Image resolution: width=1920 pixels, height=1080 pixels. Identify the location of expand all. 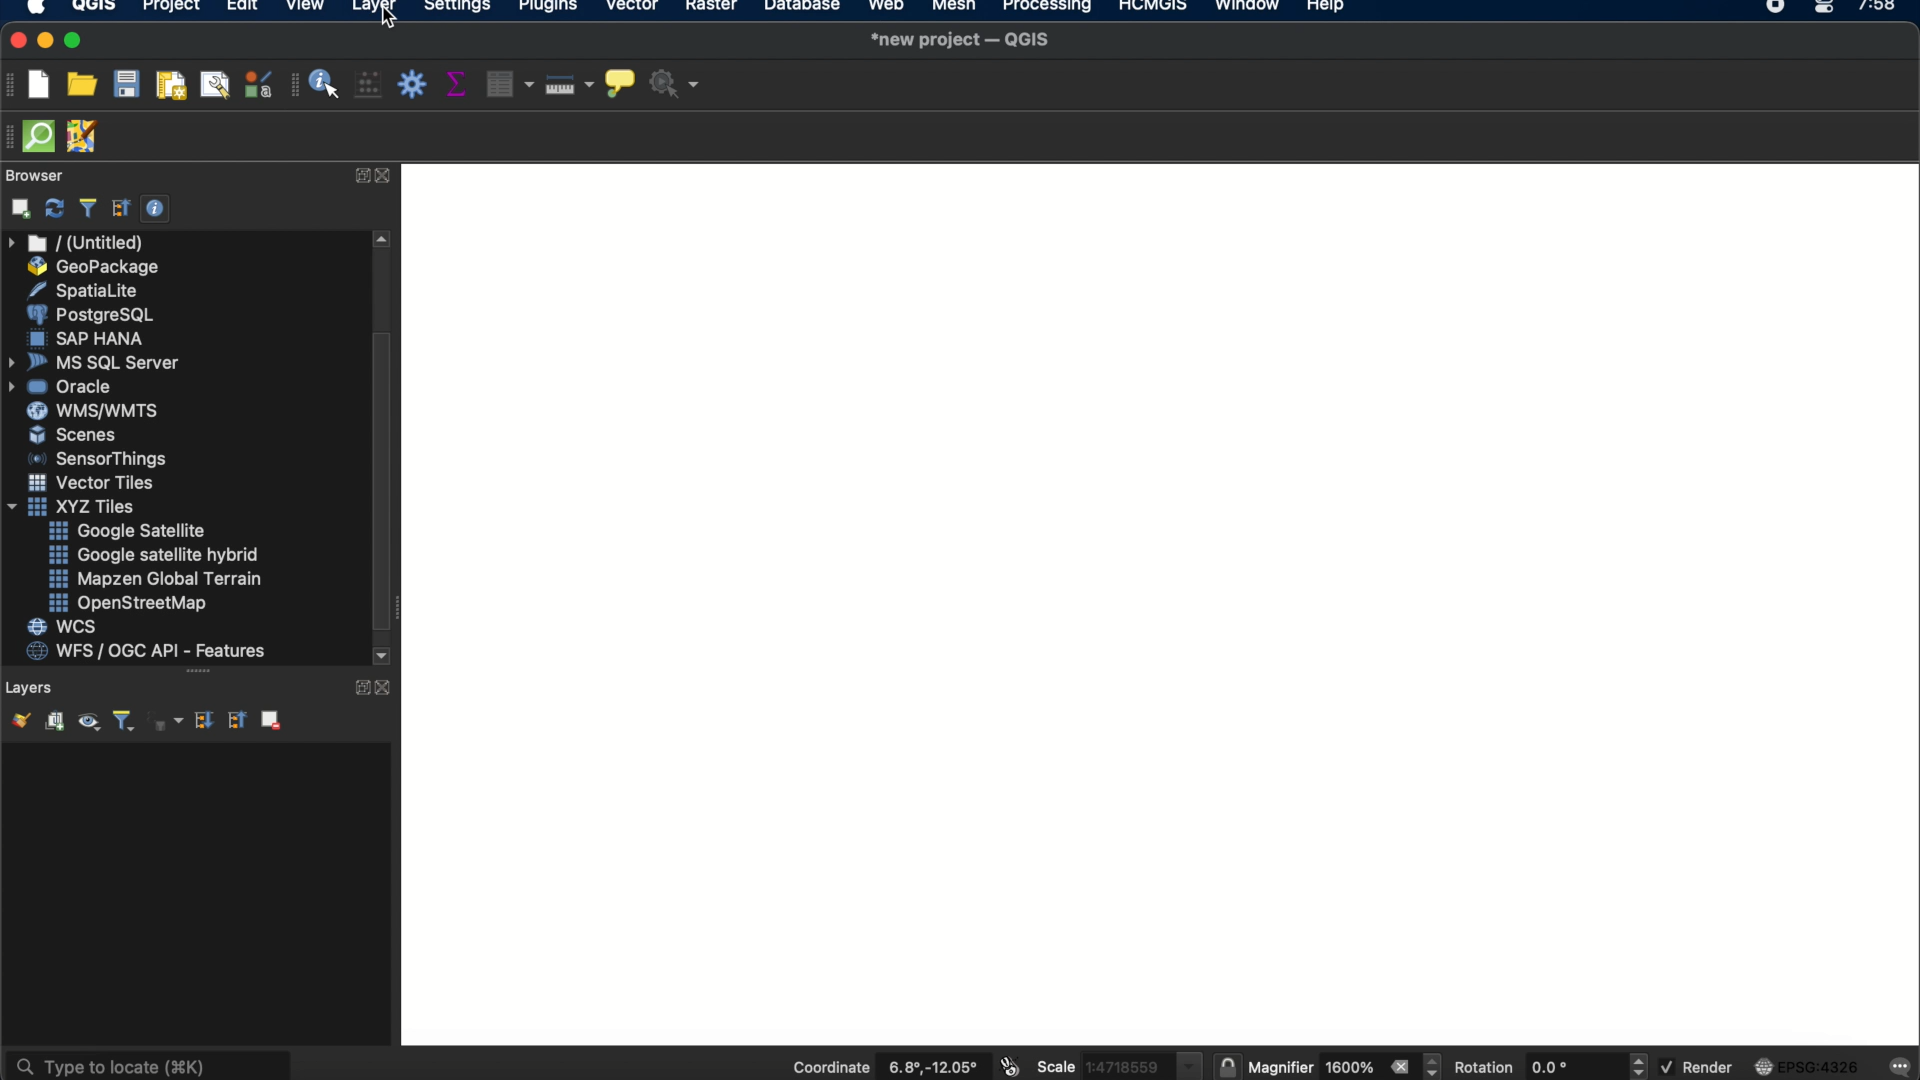
(201, 721).